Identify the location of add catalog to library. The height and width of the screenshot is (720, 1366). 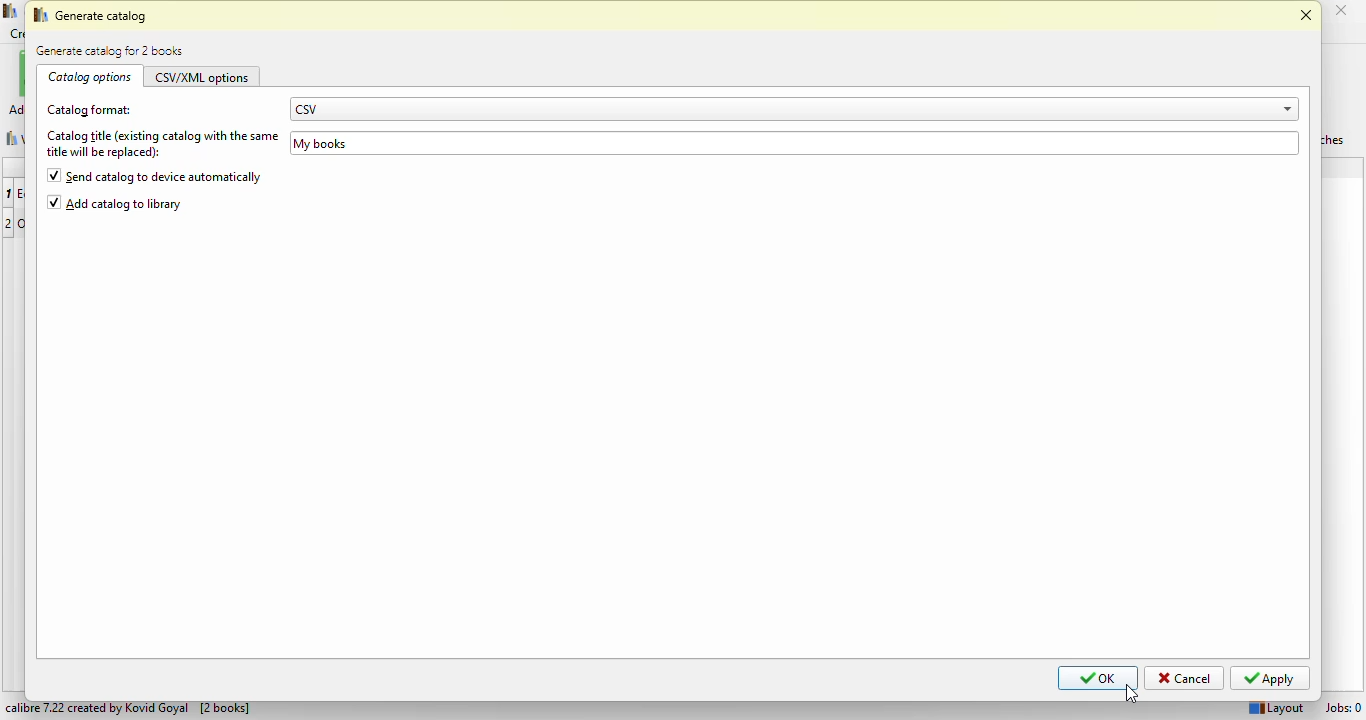
(114, 203).